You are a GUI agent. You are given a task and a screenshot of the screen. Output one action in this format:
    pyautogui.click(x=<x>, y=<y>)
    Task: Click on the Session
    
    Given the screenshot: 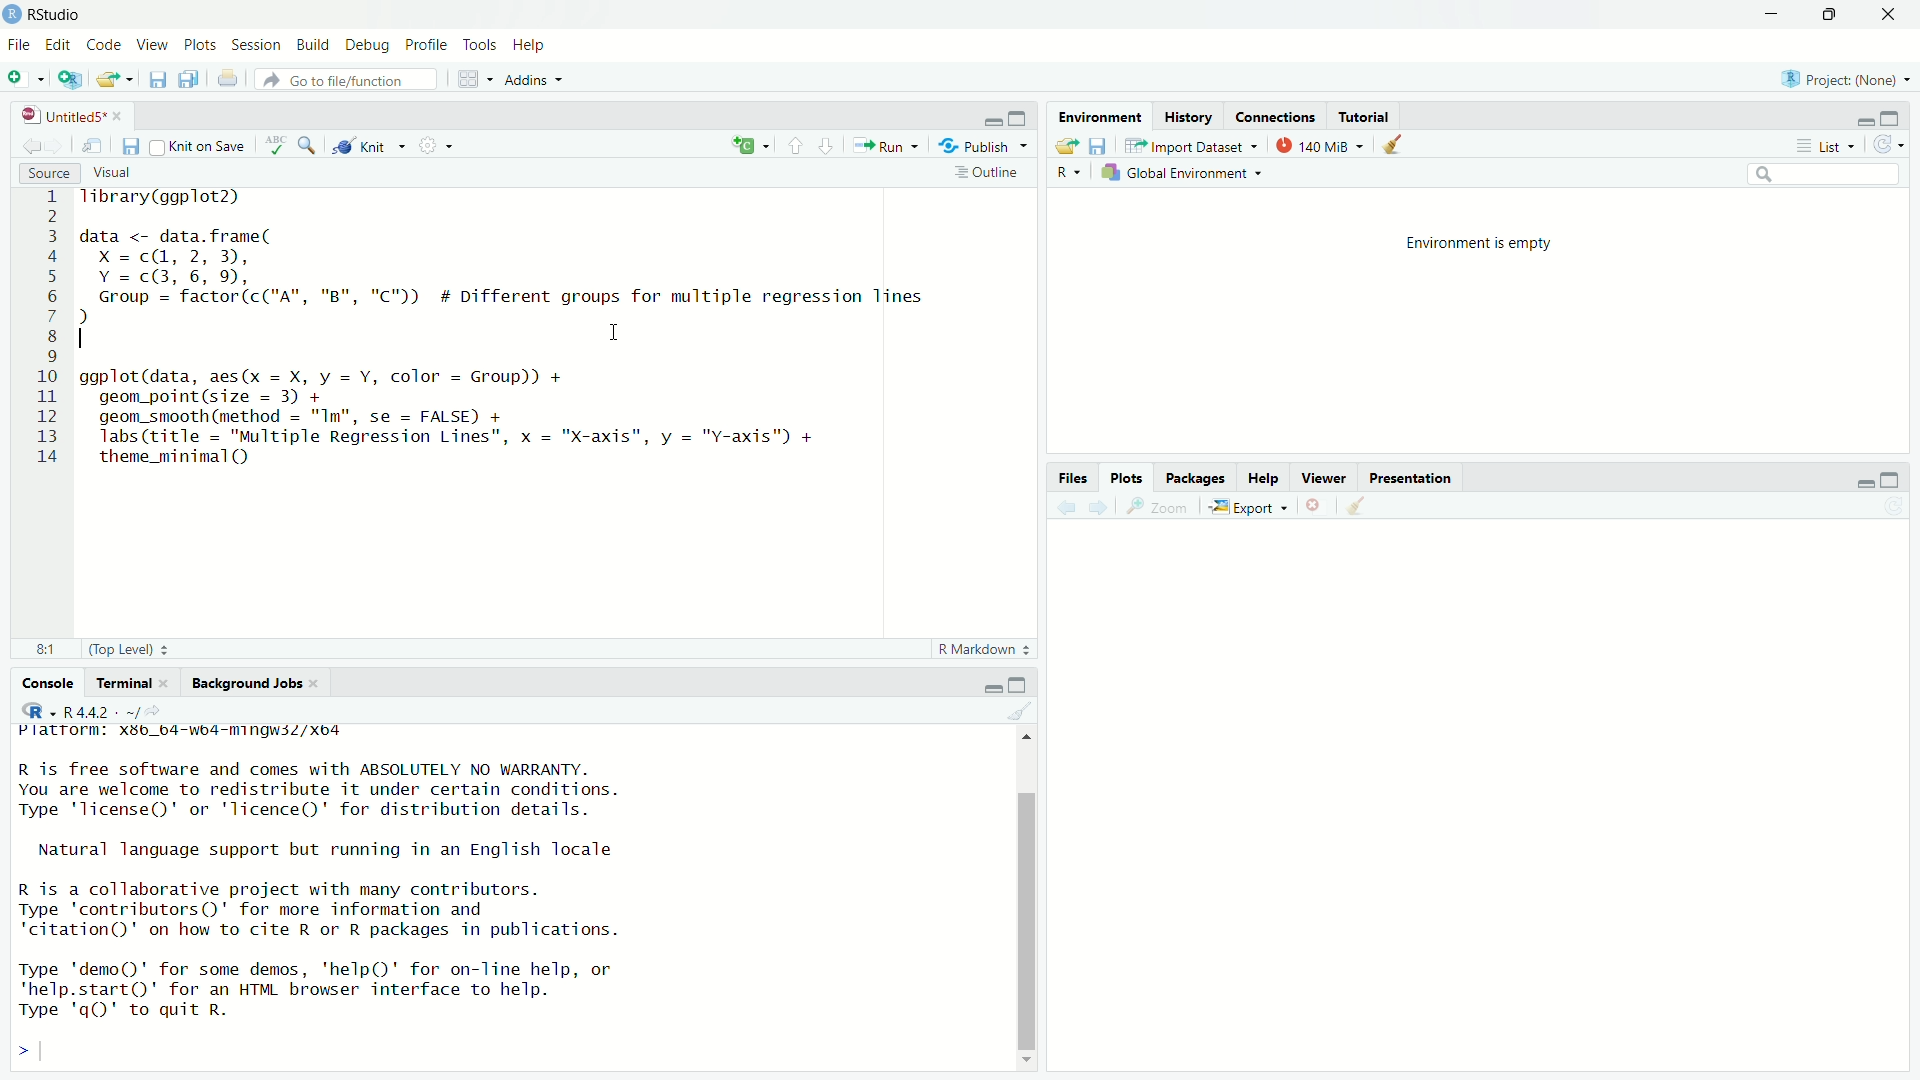 What is the action you would take?
    pyautogui.click(x=256, y=43)
    